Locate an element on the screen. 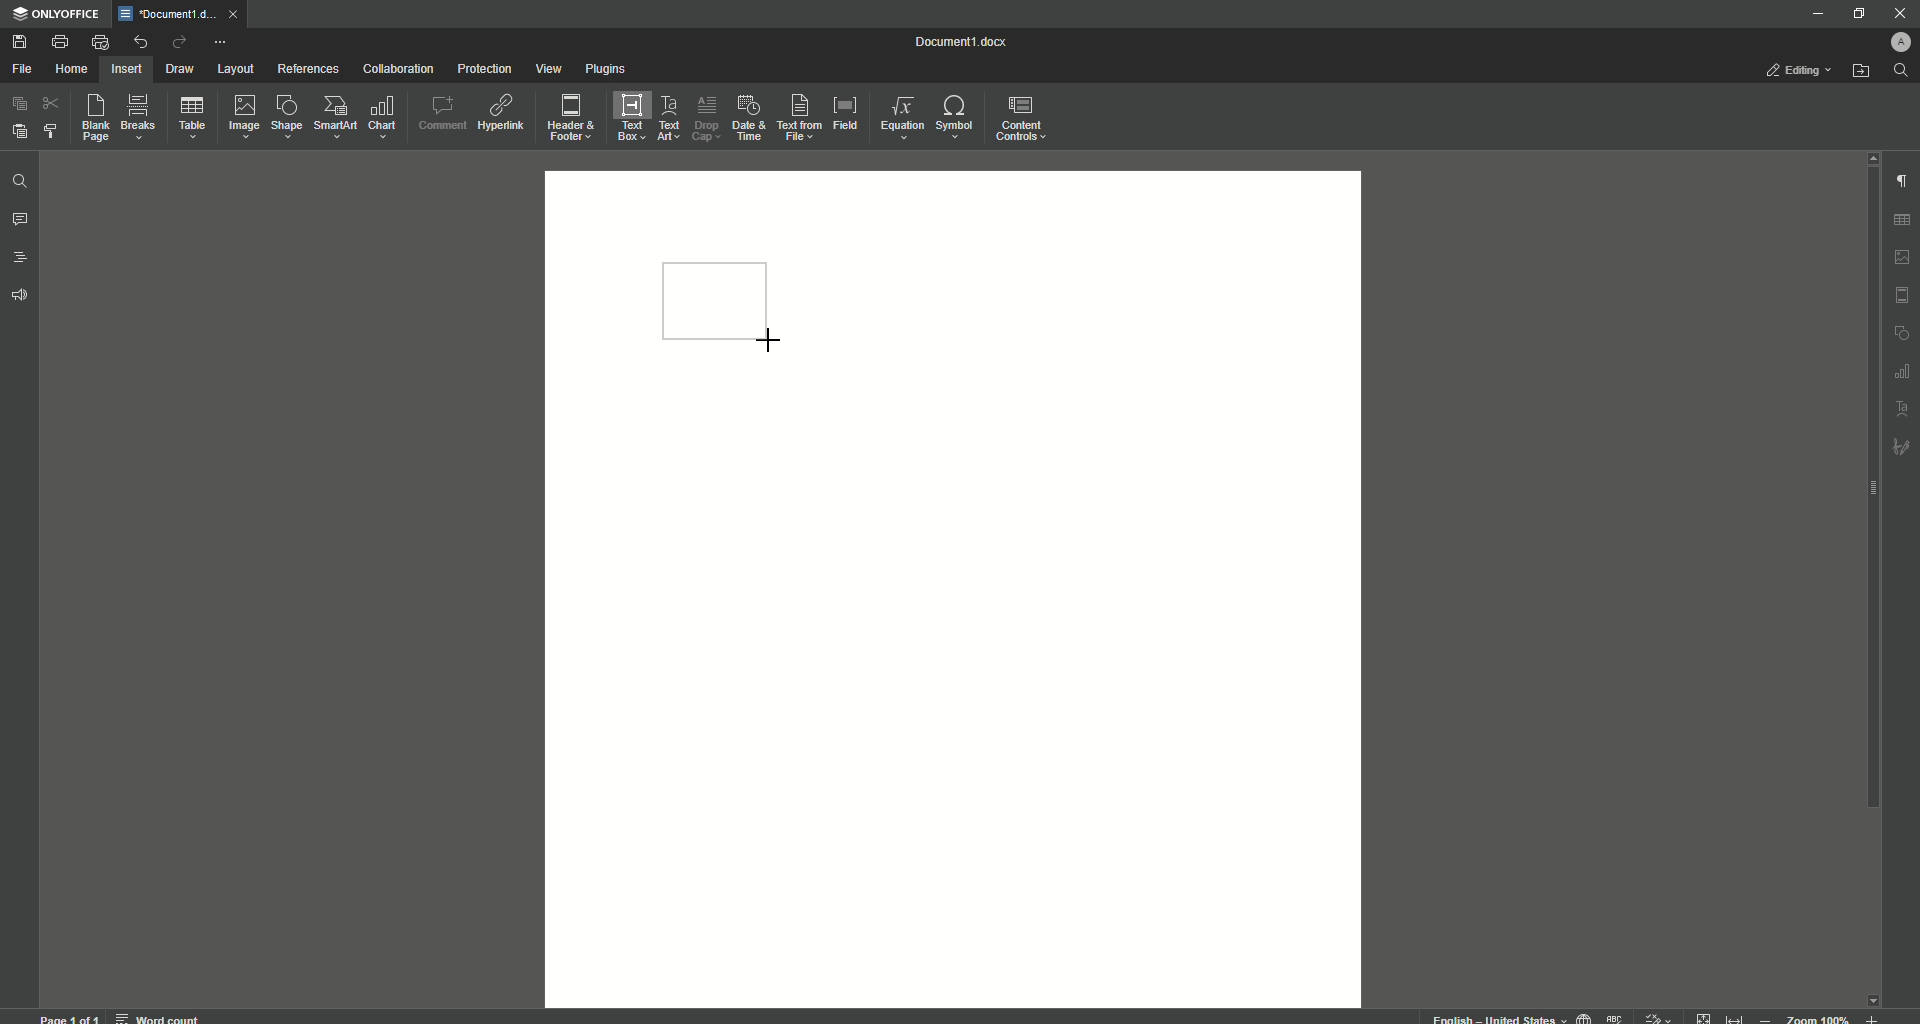 Image resolution: width=1920 pixels, height=1024 pixels. Rectangle is located at coordinates (719, 299).